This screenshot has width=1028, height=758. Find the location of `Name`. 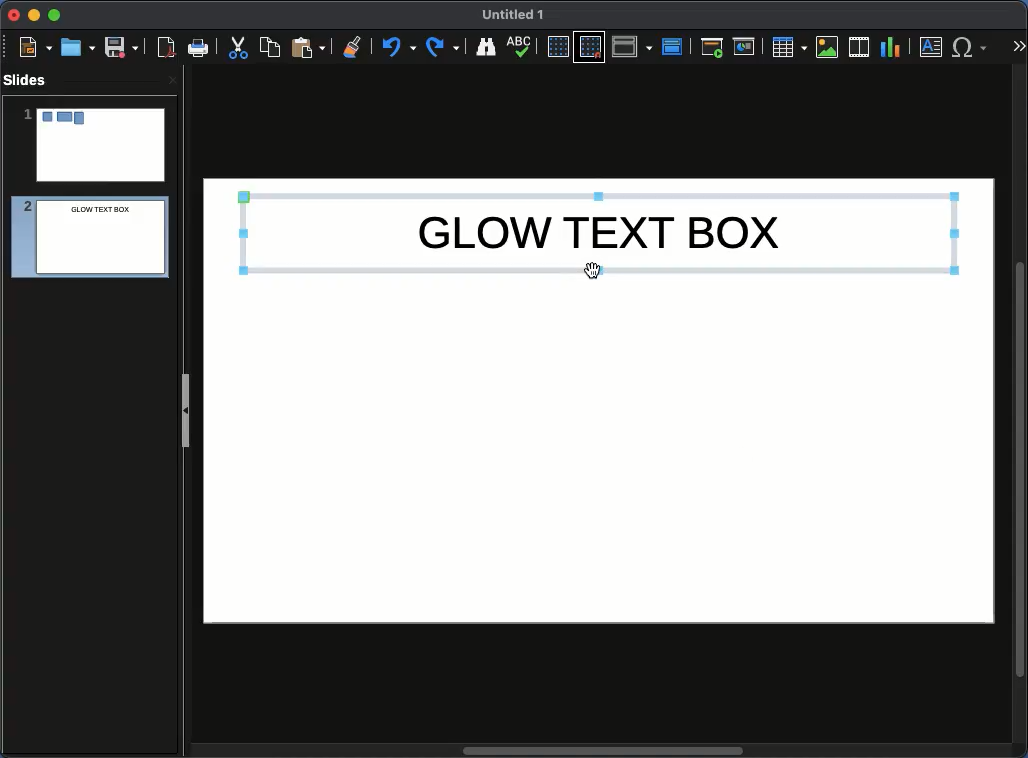

Name is located at coordinates (514, 15).